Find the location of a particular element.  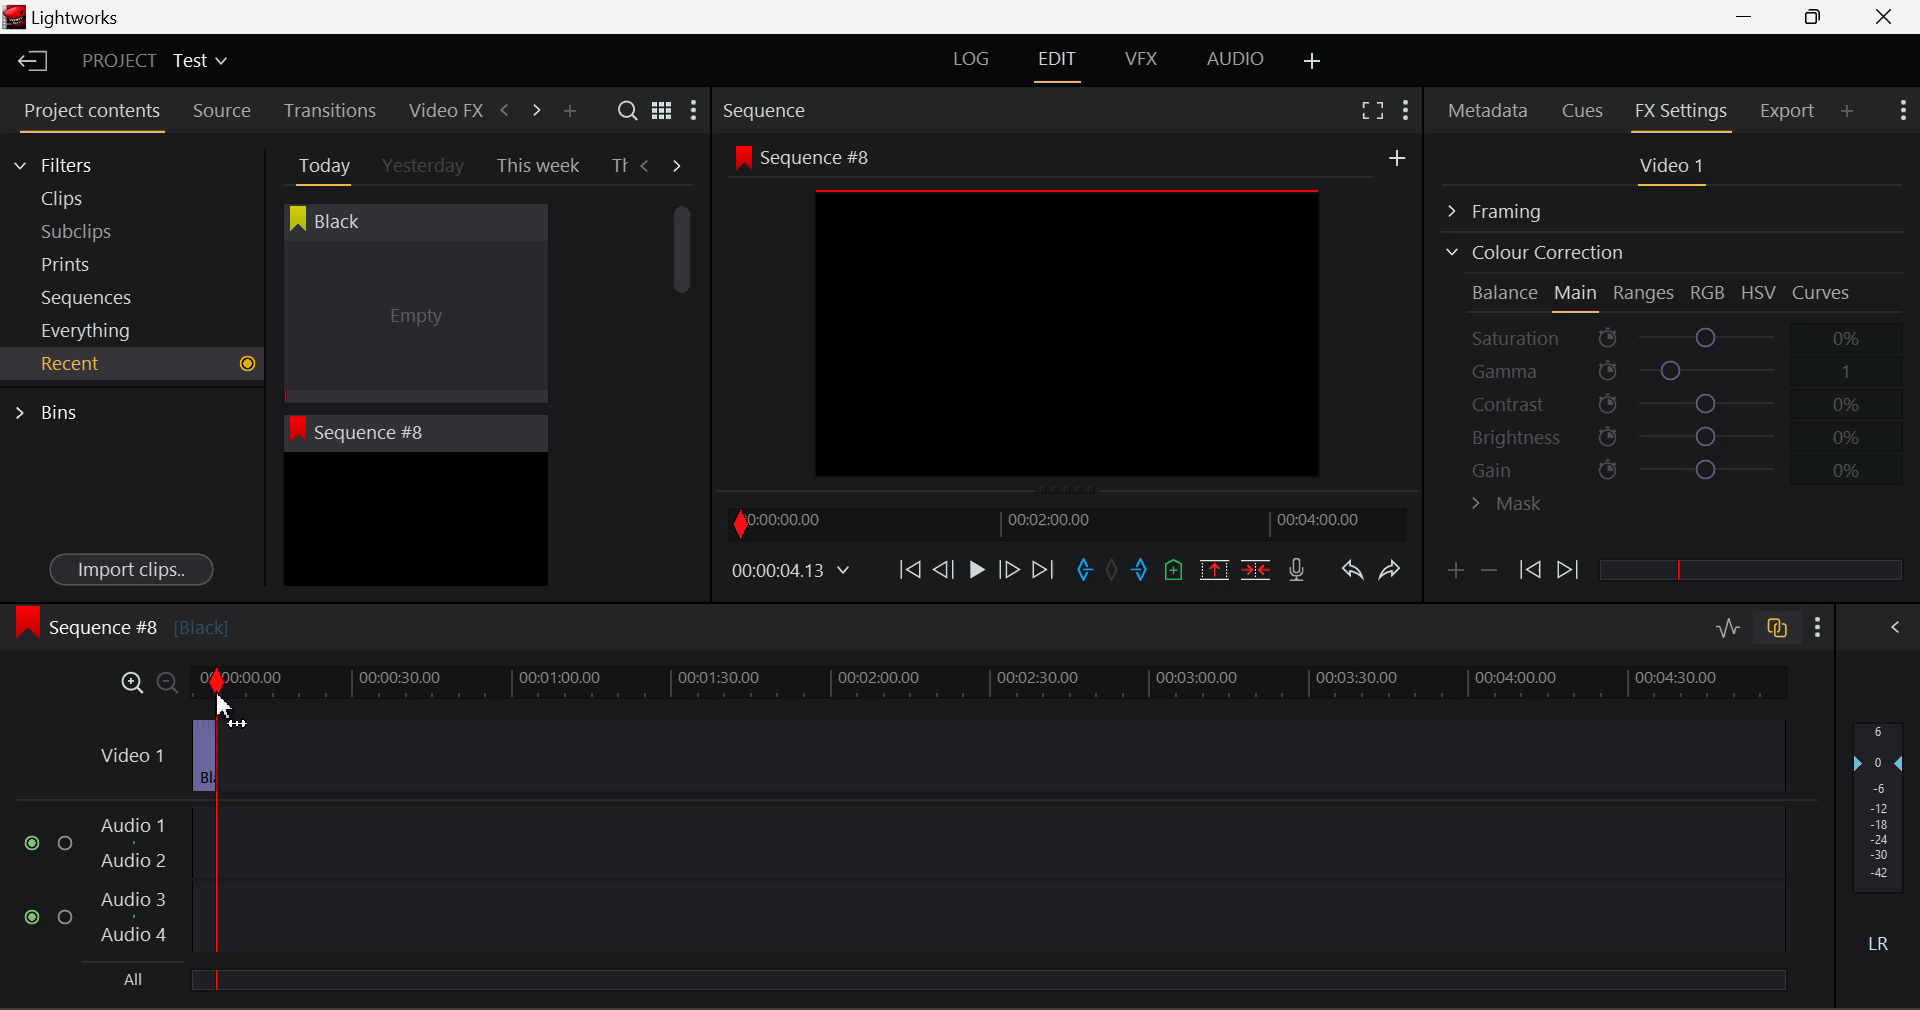

Search is located at coordinates (630, 111).